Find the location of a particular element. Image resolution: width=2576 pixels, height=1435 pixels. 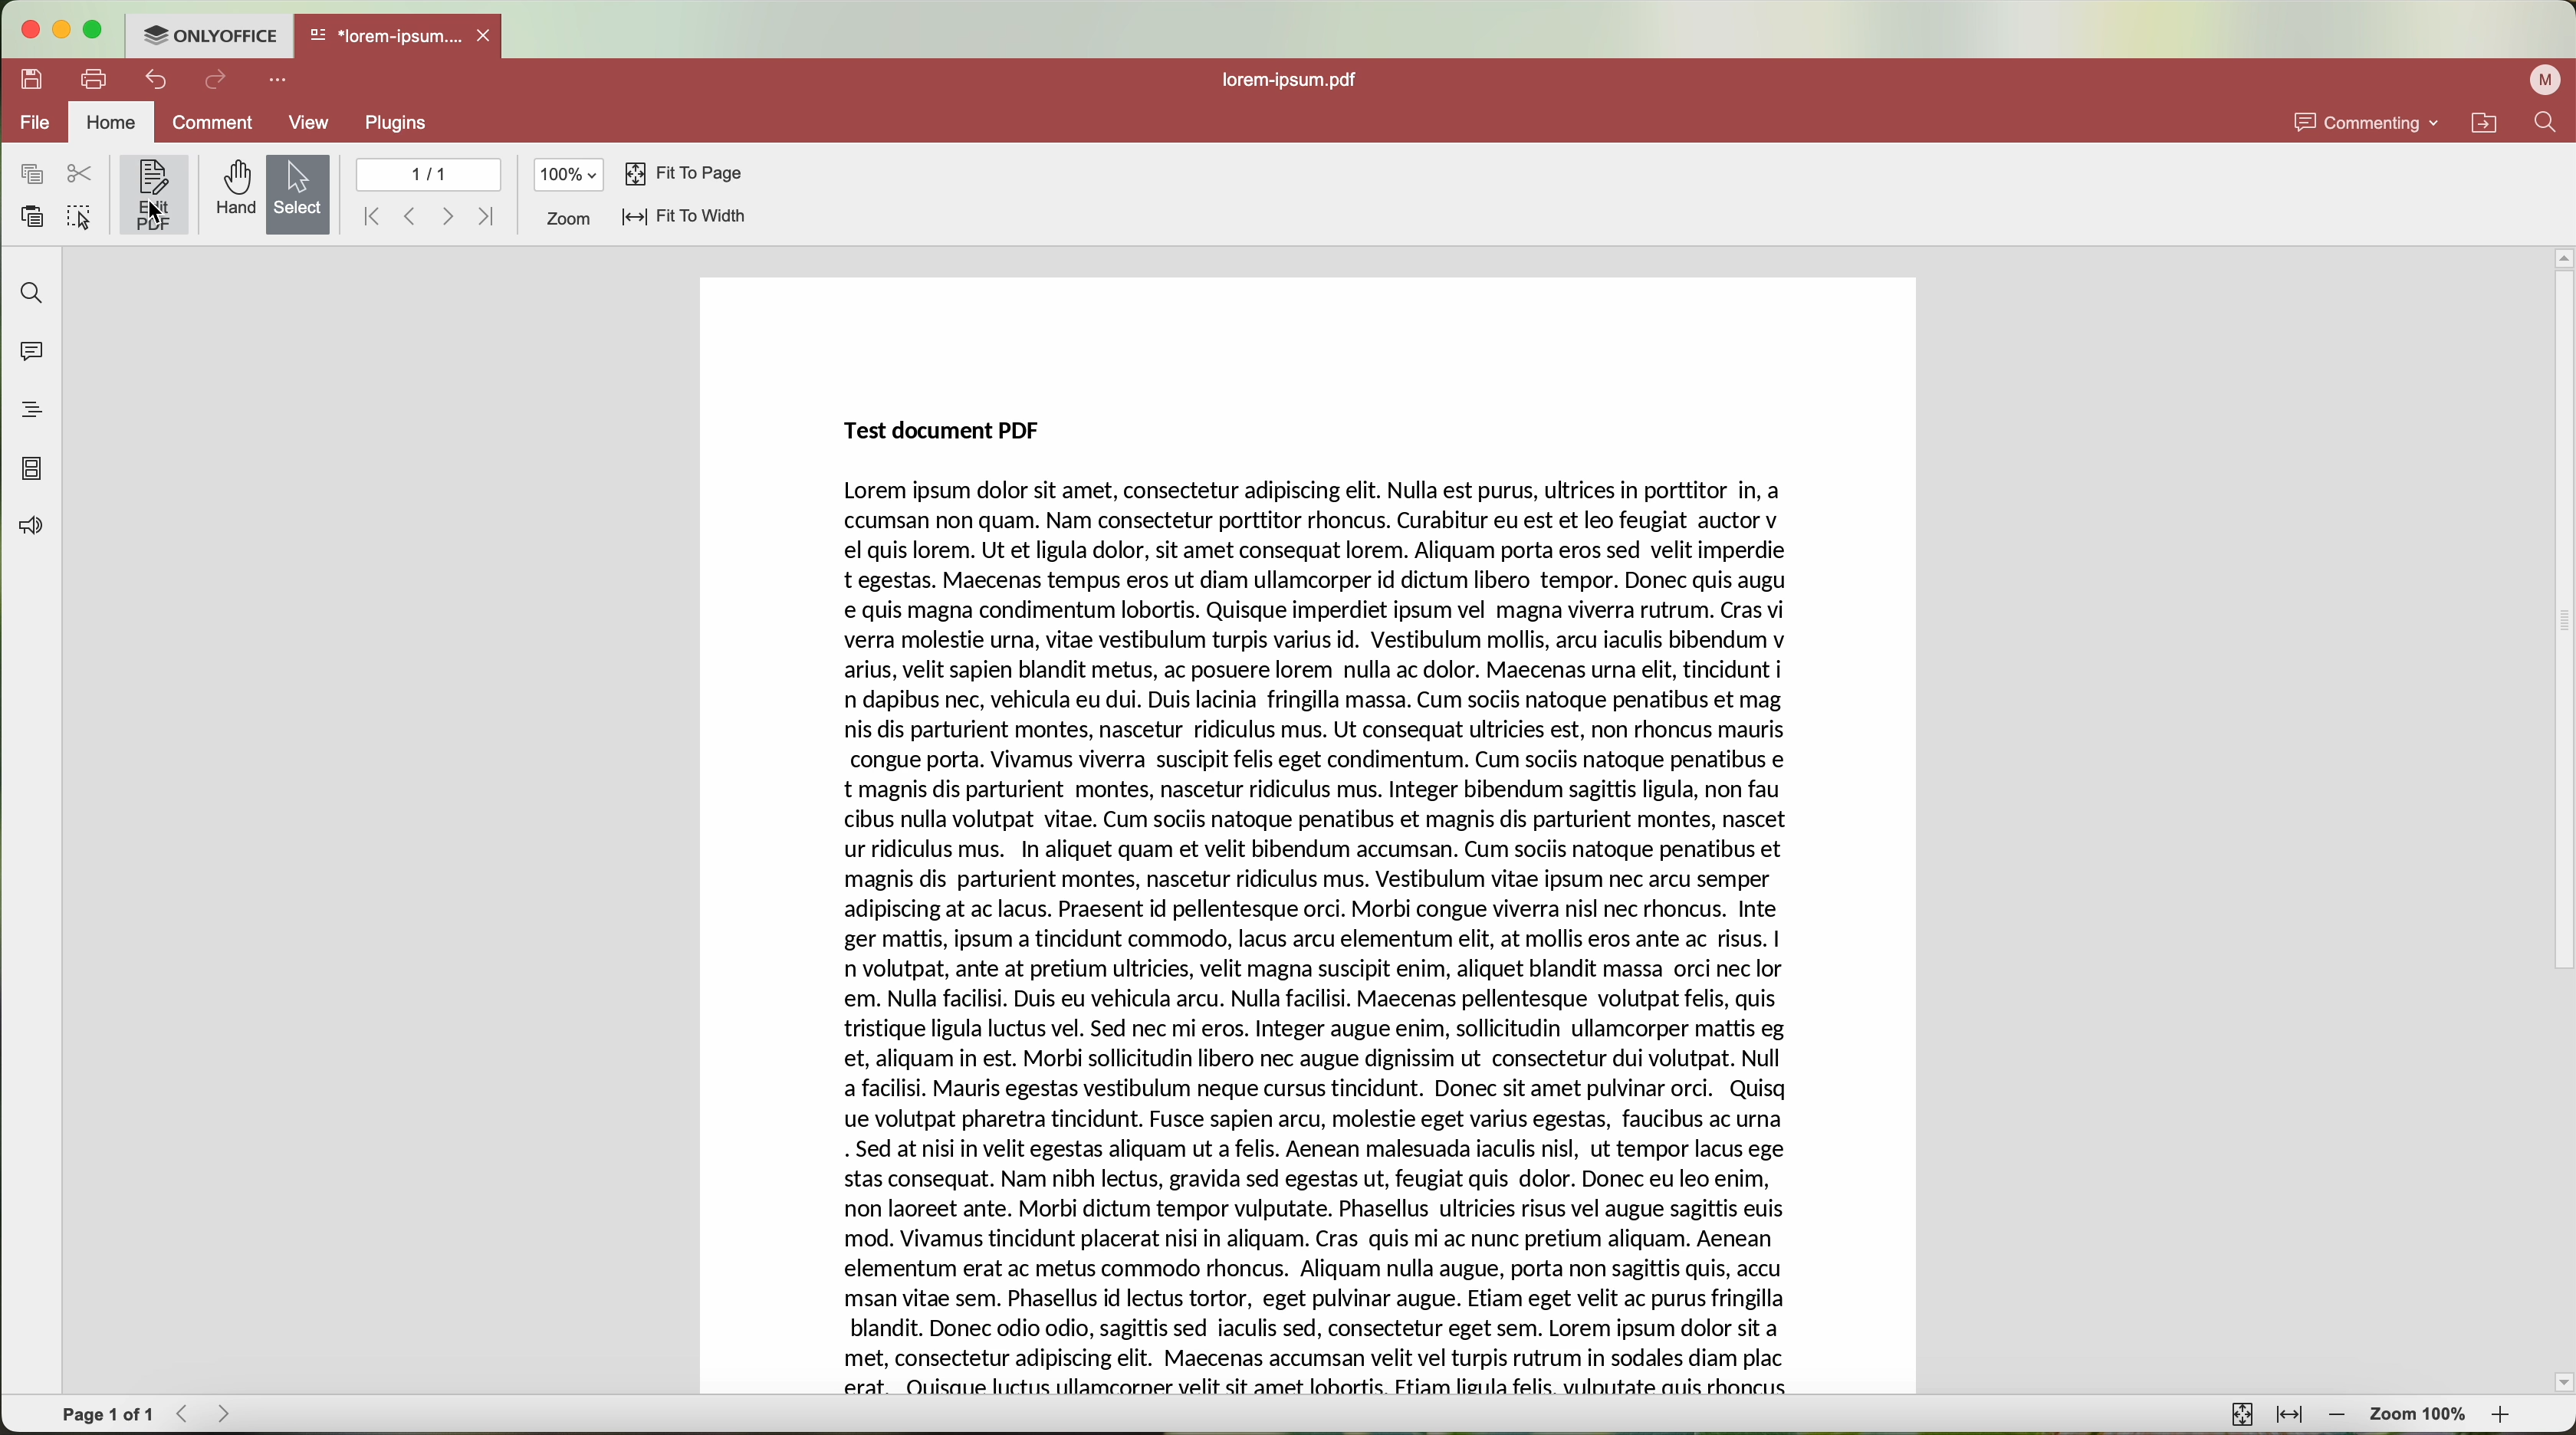

lorem-ipsum.pdf is located at coordinates (1293, 80).